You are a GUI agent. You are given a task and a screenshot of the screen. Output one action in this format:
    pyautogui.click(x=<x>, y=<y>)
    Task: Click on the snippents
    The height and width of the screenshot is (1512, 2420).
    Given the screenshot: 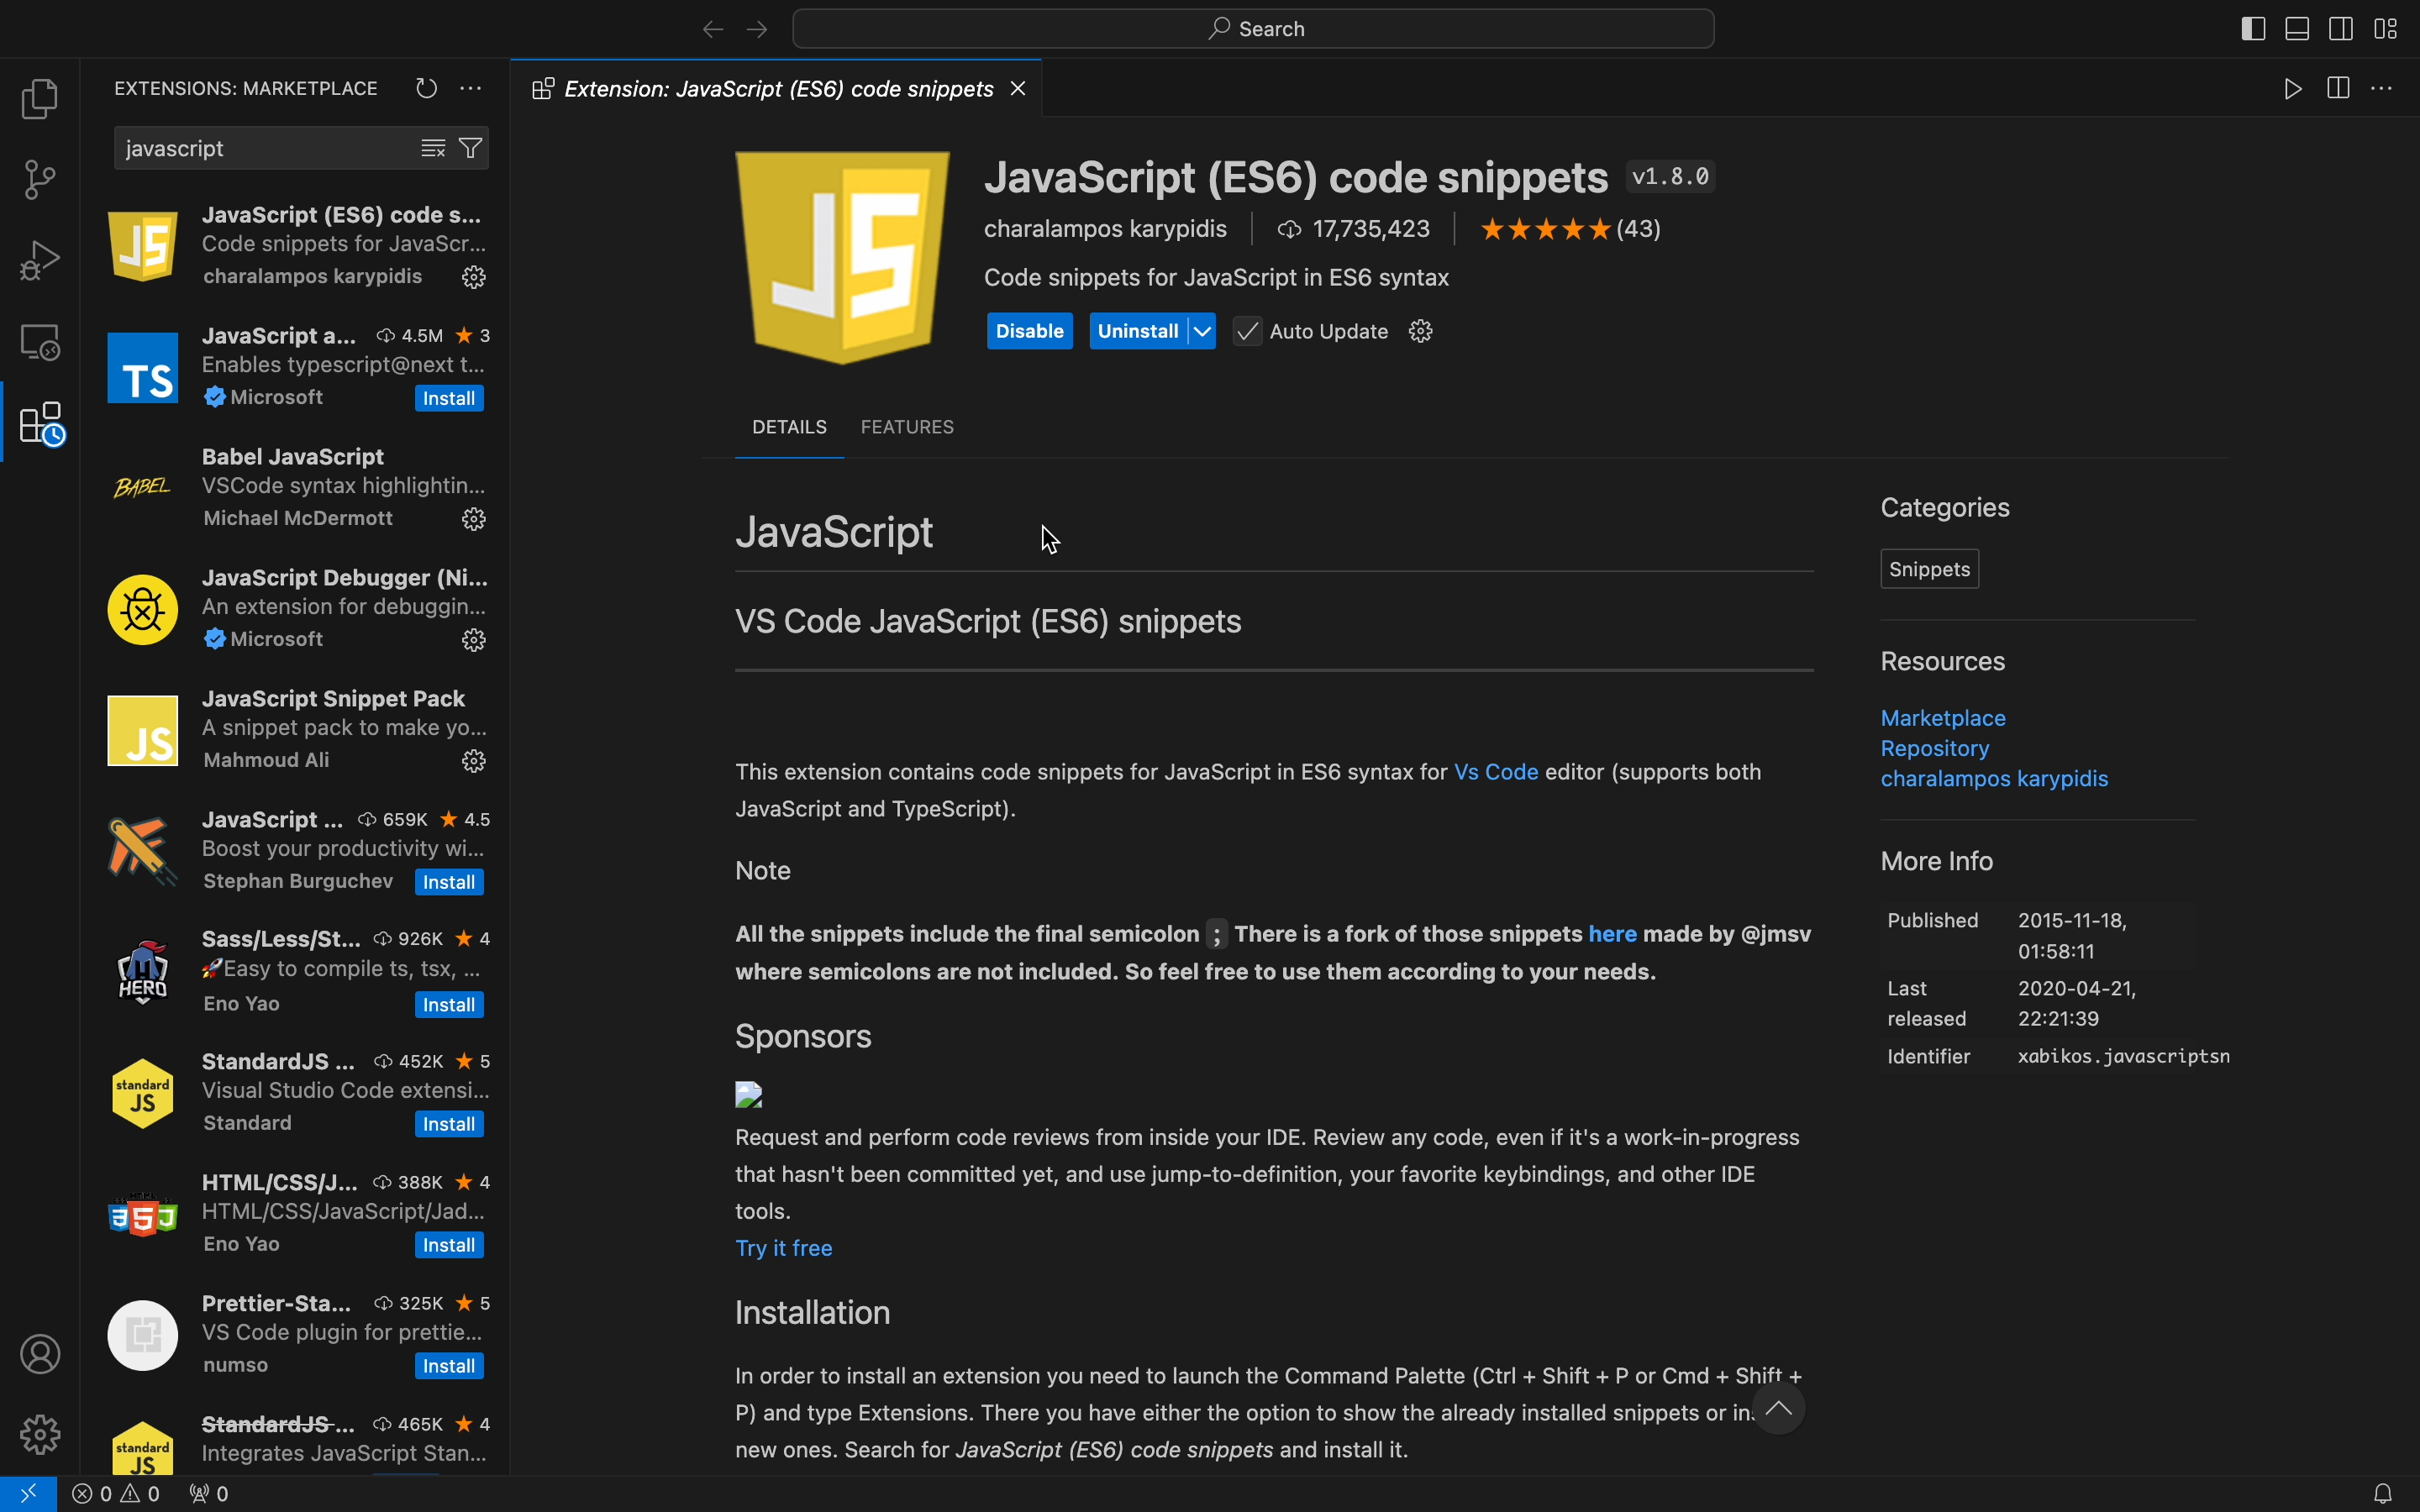 What is the action you would take?
    pyautogui.click(x=1930, y=571)
    